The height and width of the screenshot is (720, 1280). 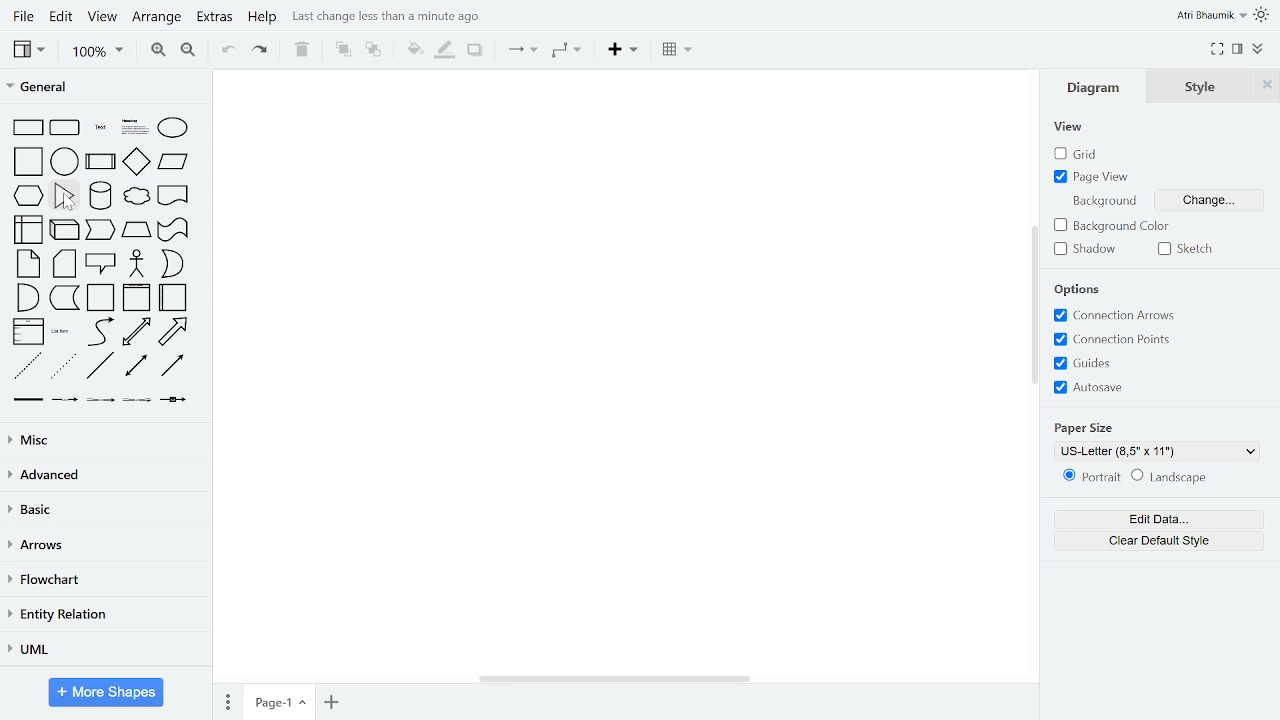 I want to click on background, so click(x=1105, y=201).